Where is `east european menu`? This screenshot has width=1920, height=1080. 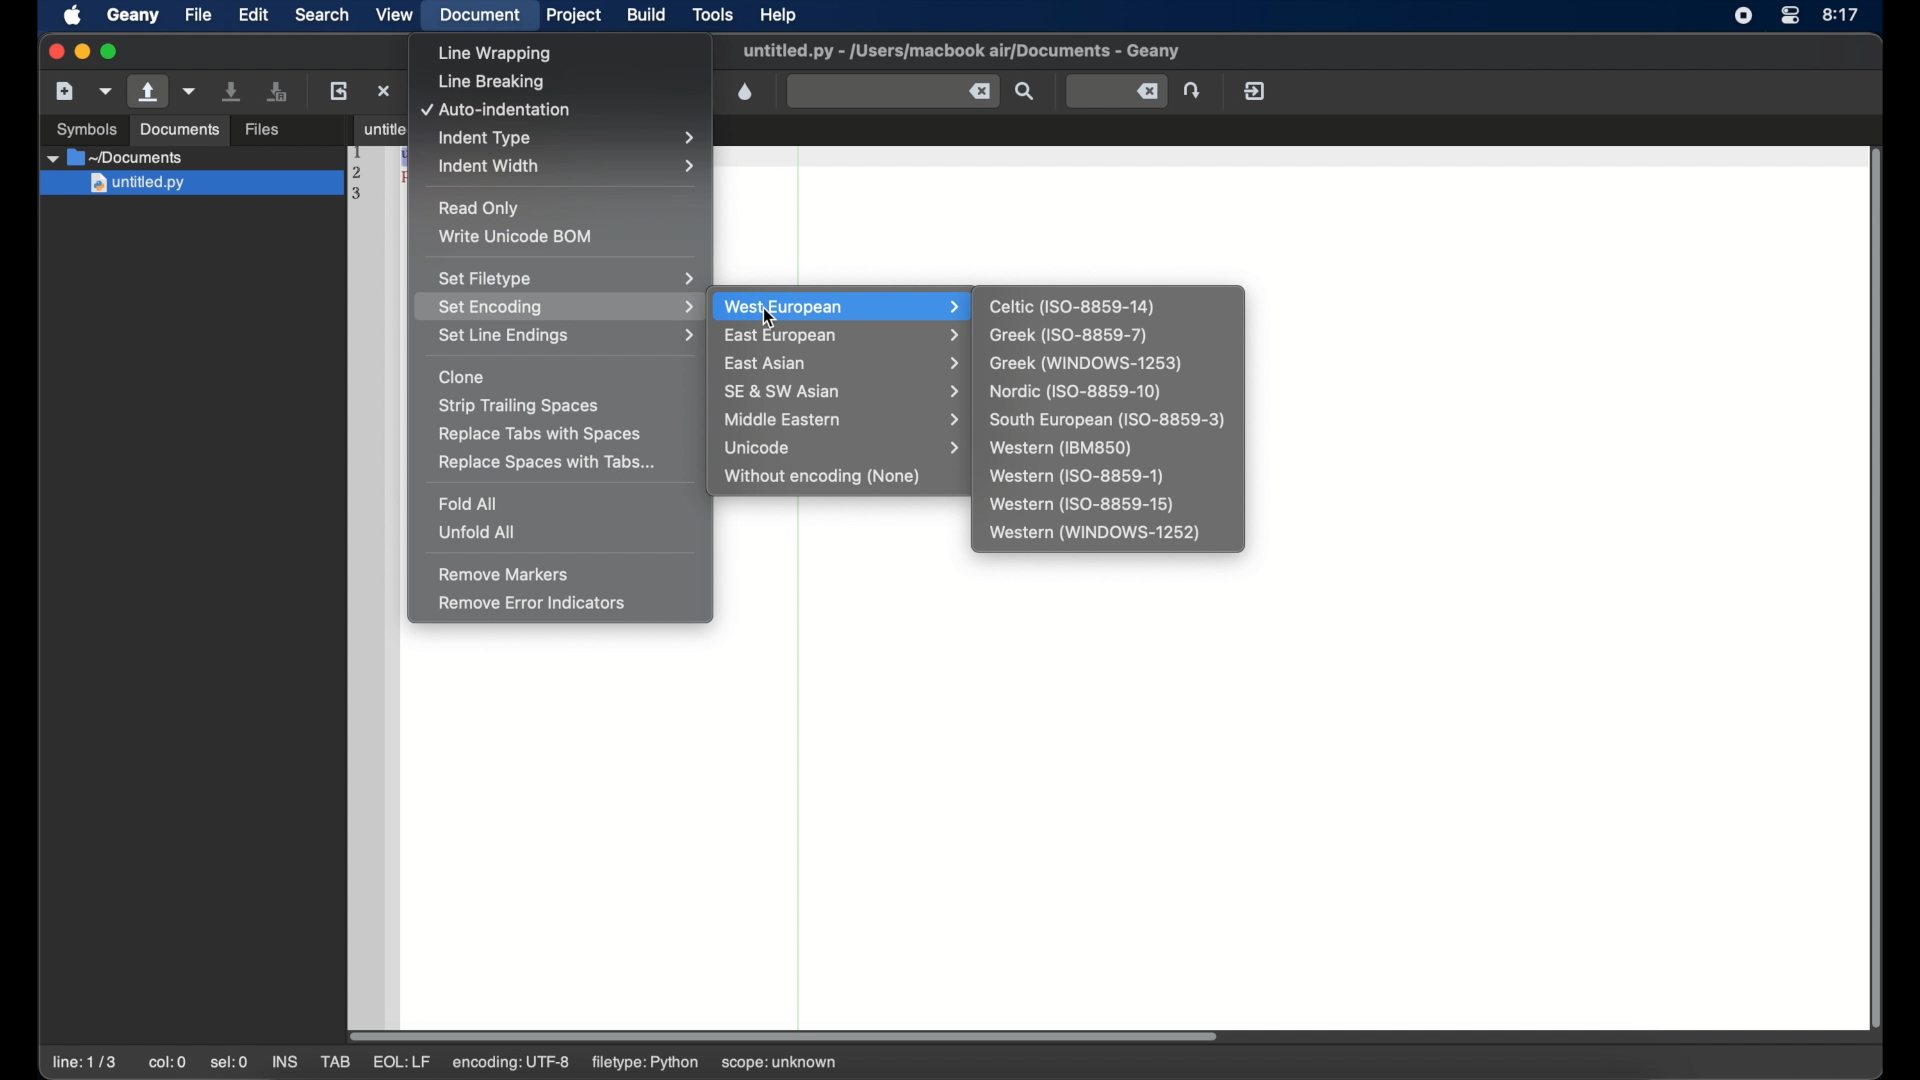 east european menu is located at coordinates (844, 337).